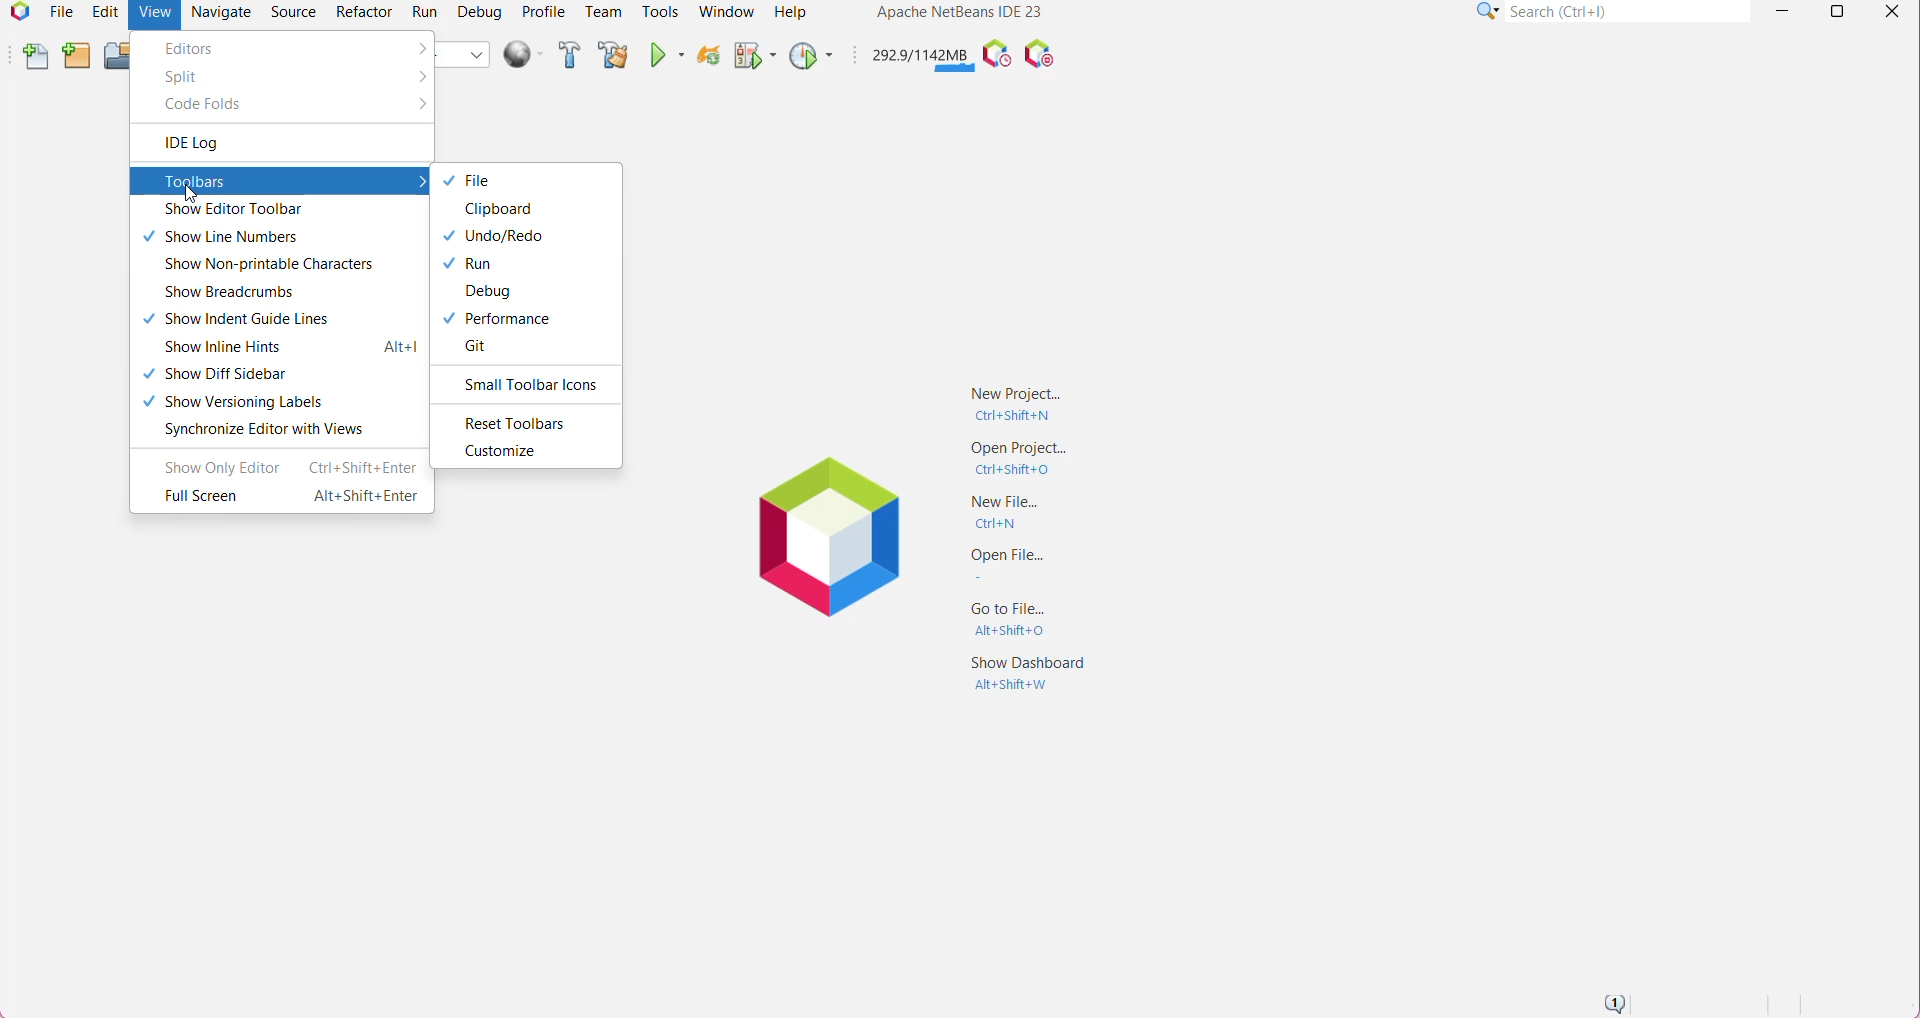 The image size is (1920, 1018). I want to click on Show Non-printable Characters, so click(267, 265).